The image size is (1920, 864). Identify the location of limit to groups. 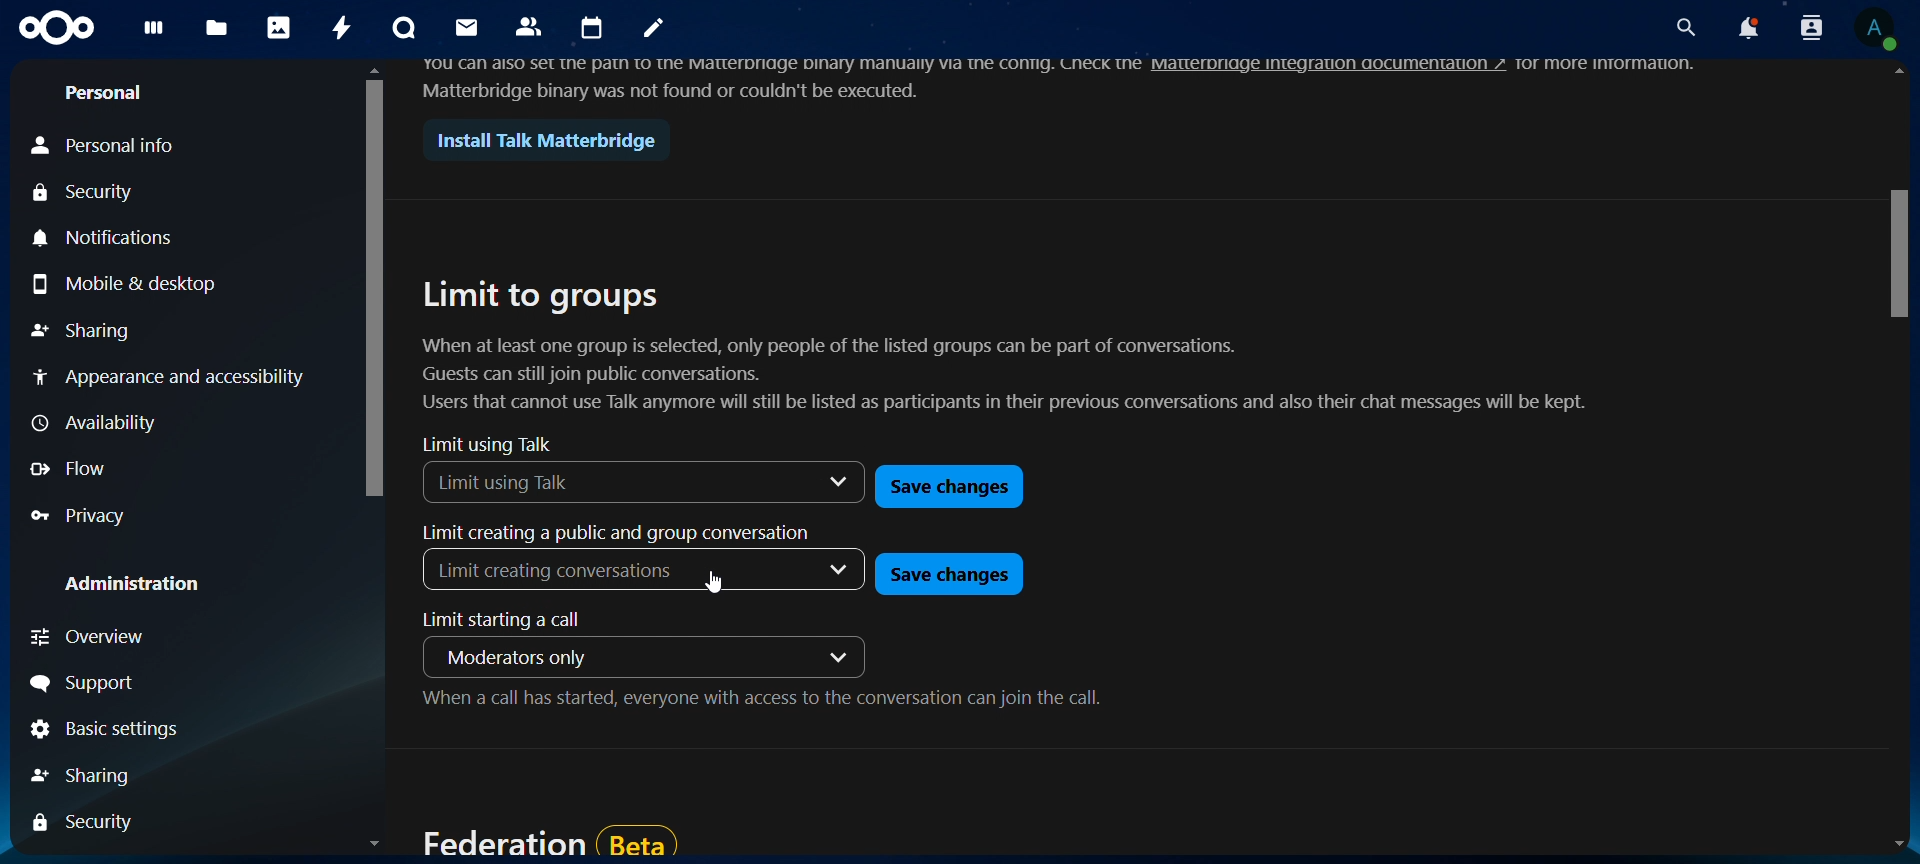
(541, 296).